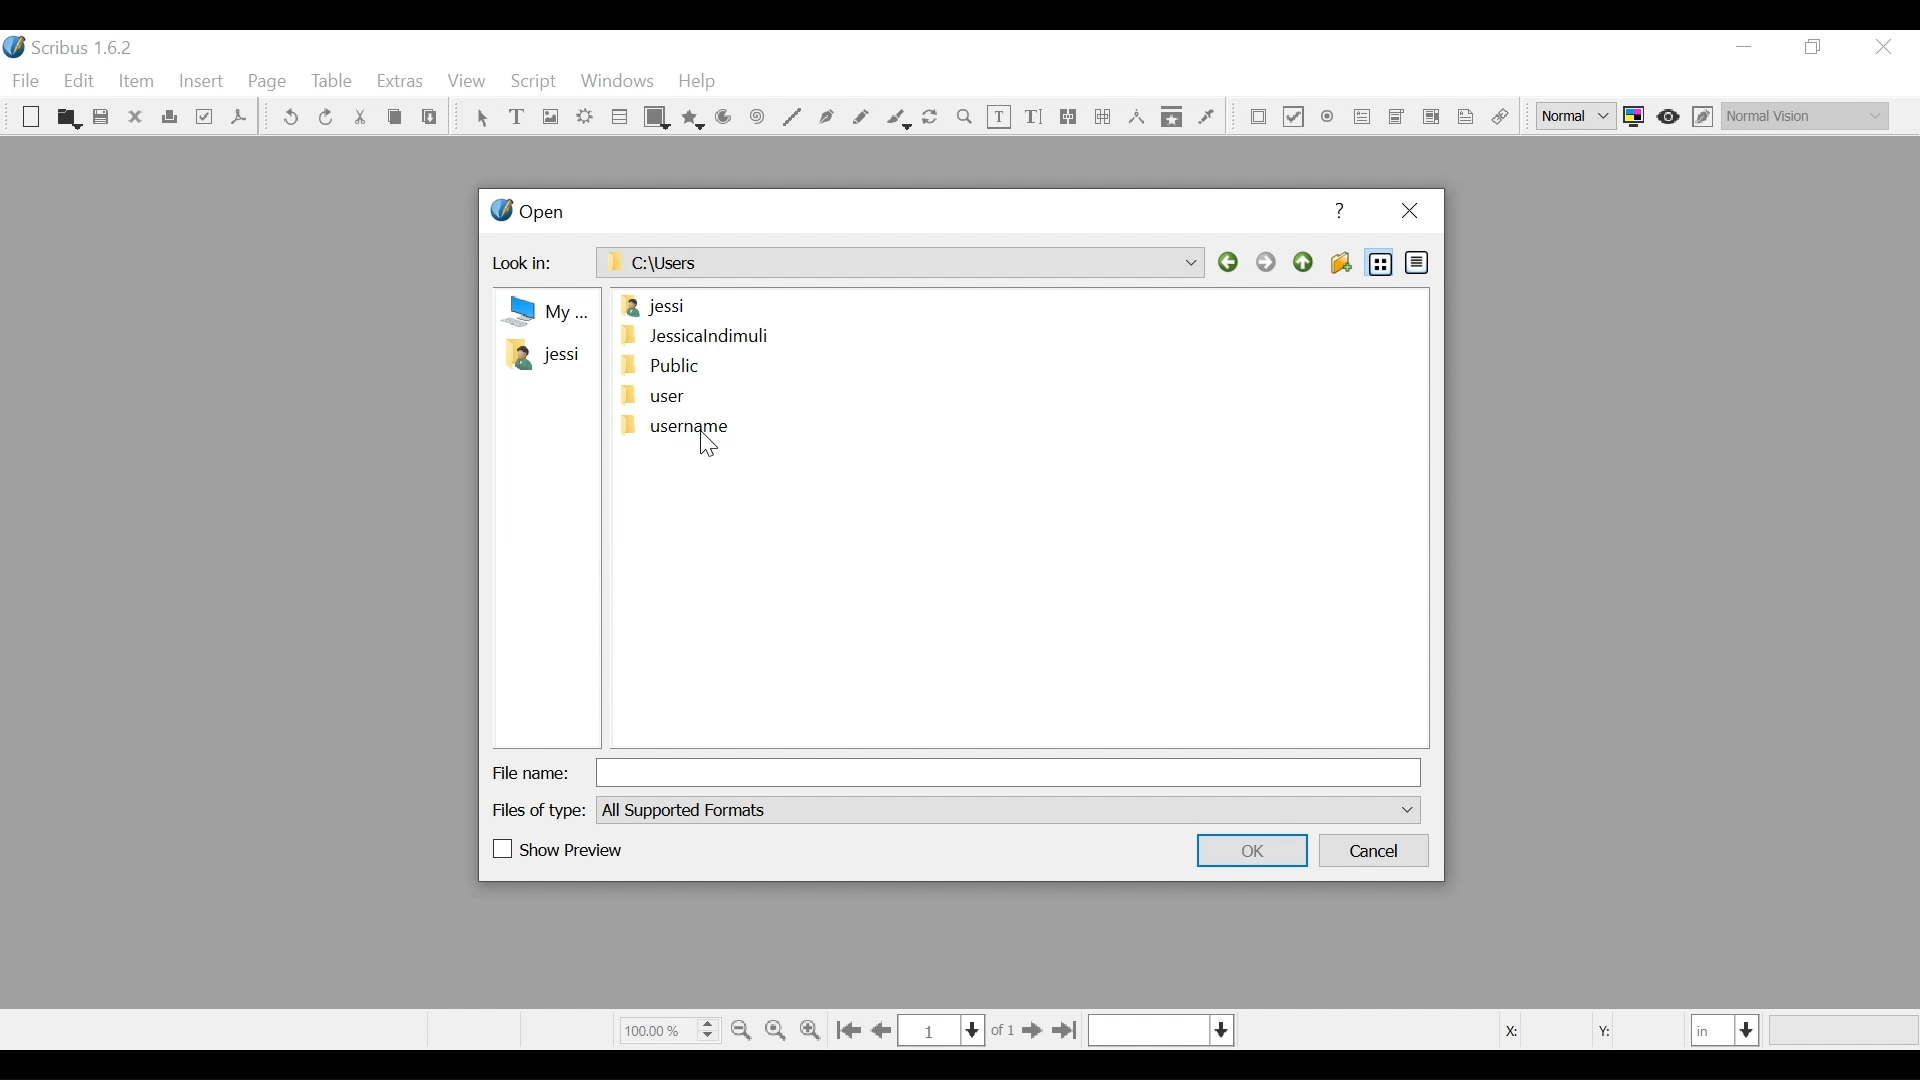  What do you see at coordinates (1579, 1029) in the screenshot?
I see `Coordinates` at bounding box center [1579, 1029].